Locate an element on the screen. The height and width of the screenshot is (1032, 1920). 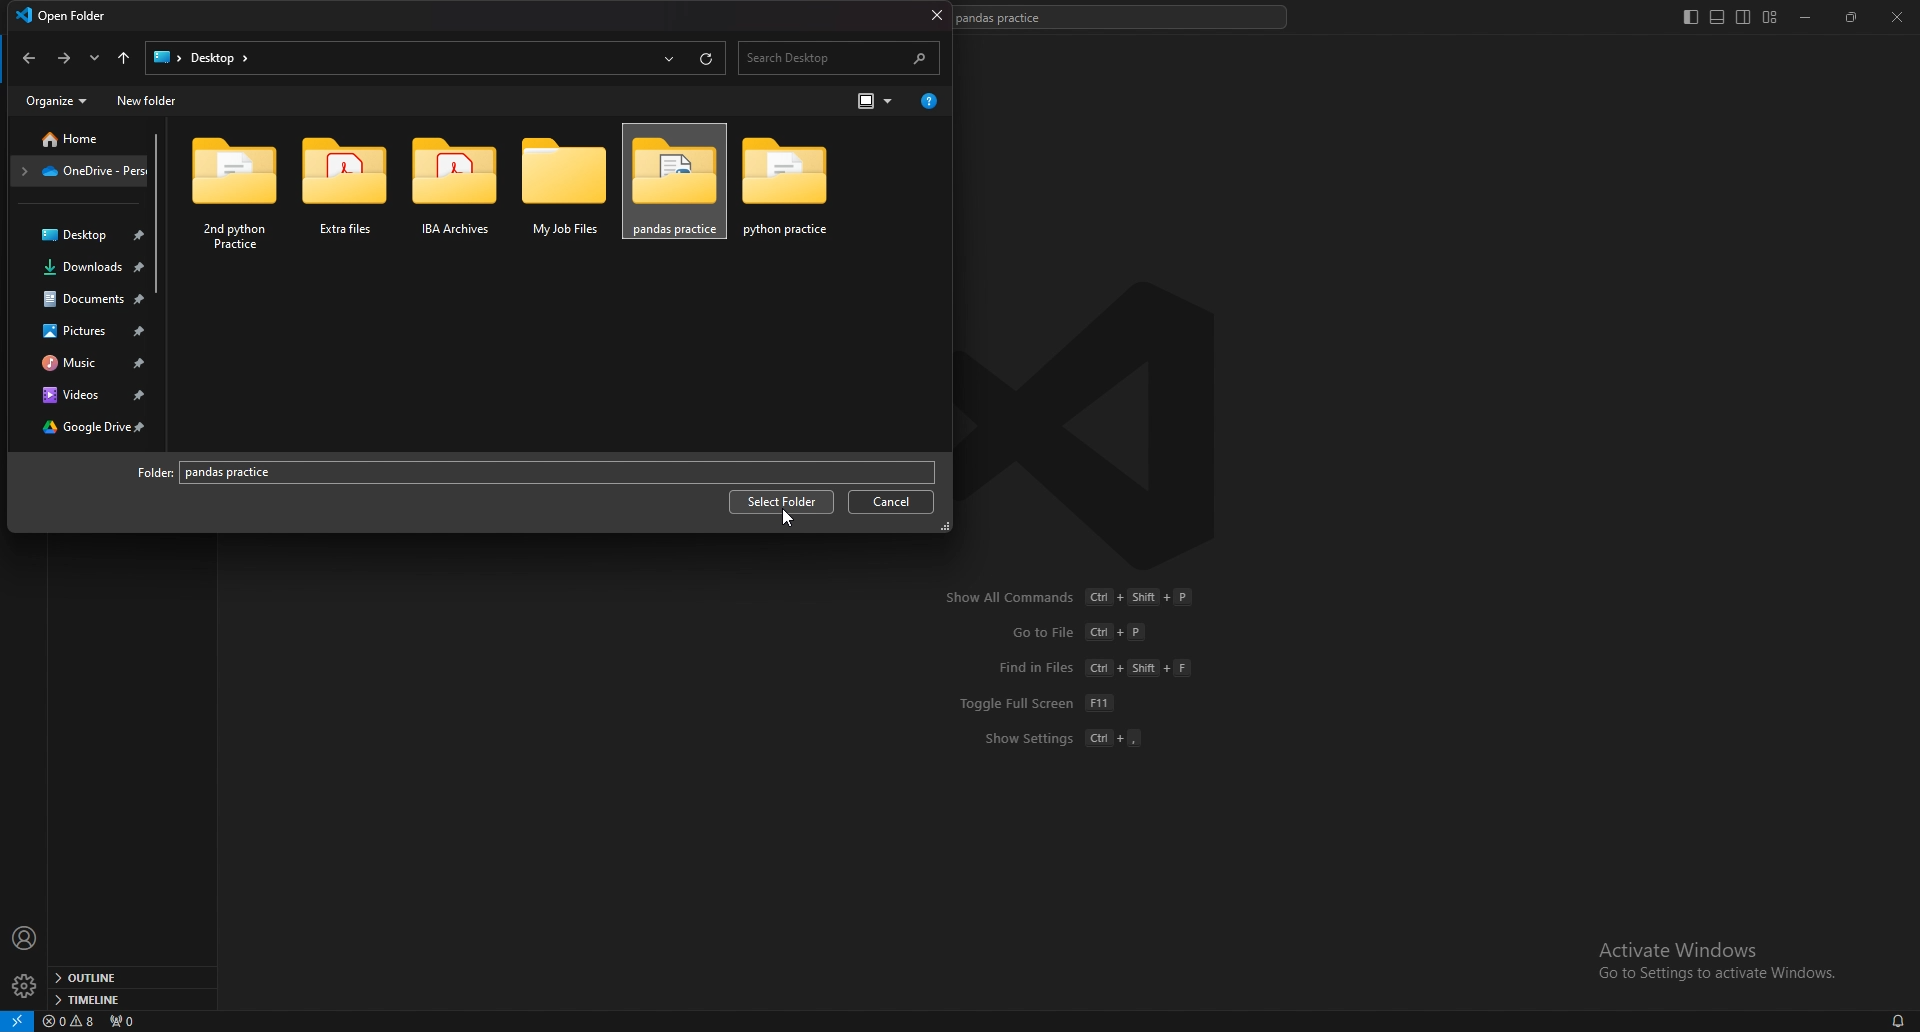
desktop is located at coordinates (199, 55).